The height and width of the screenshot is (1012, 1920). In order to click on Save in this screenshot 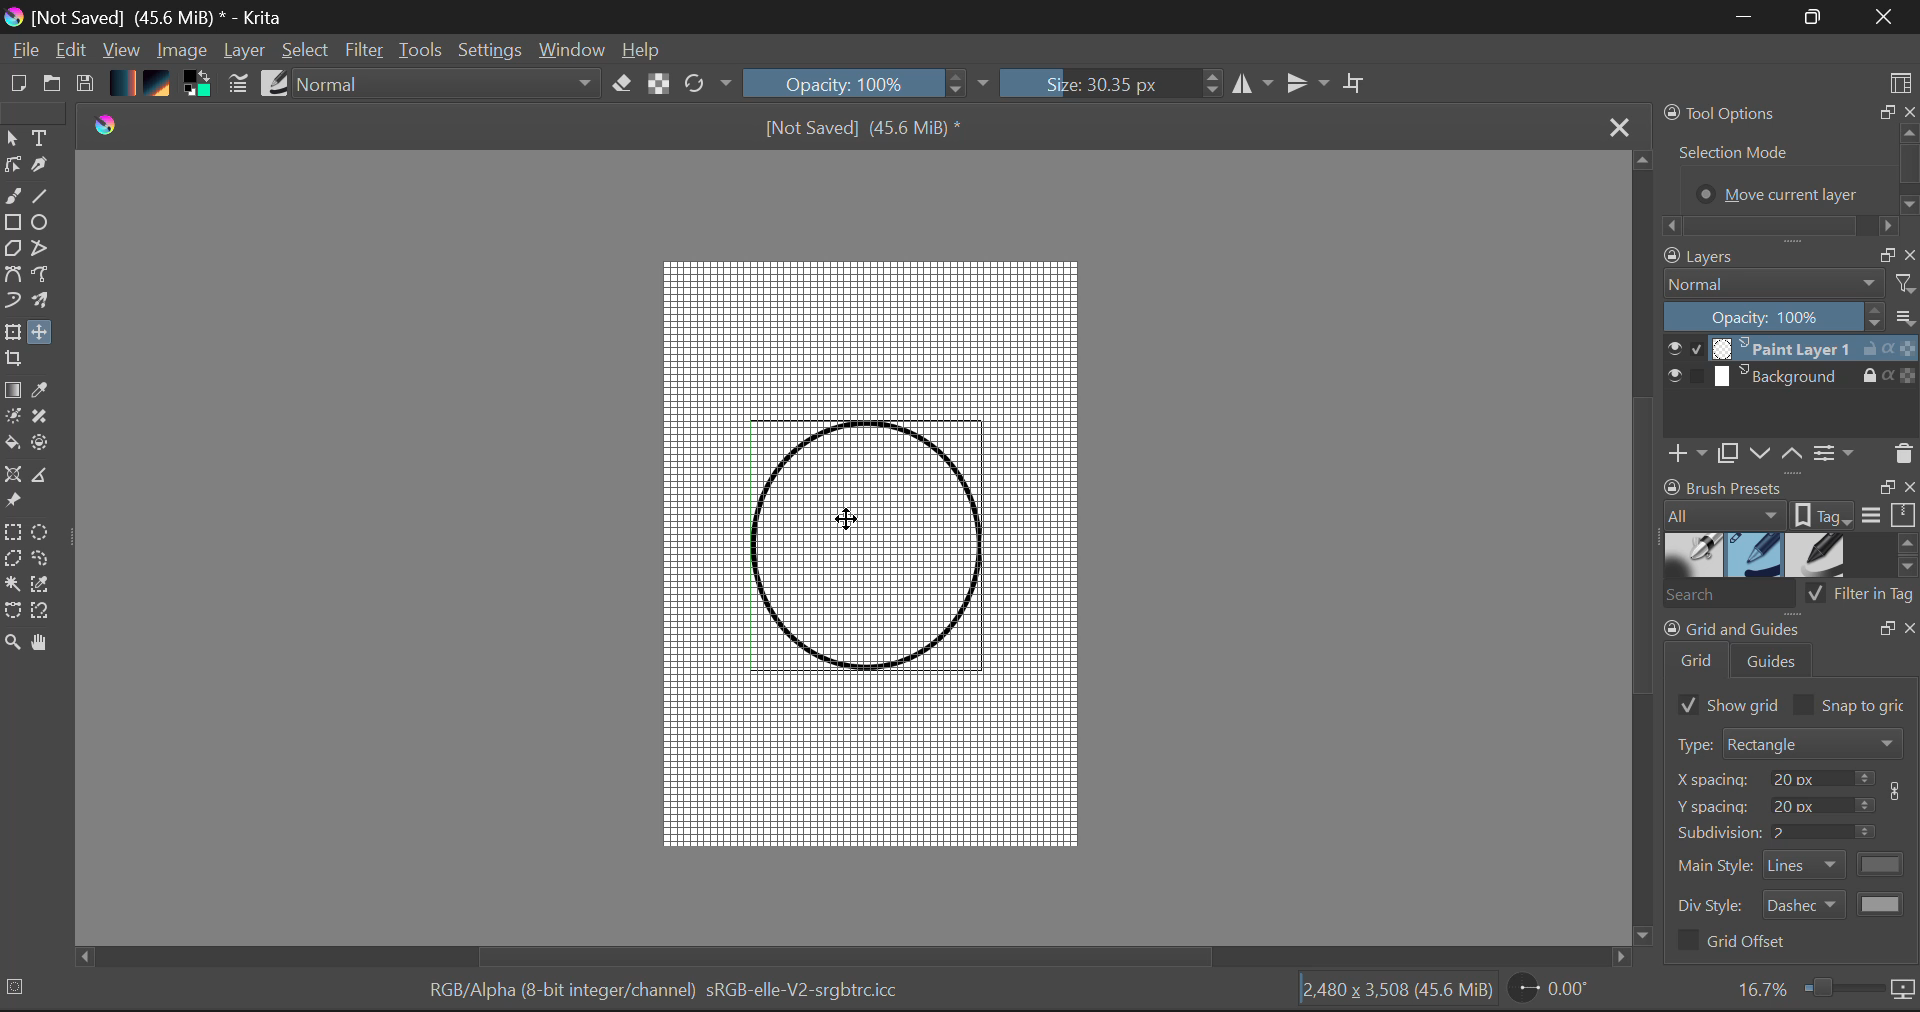, I will do `click(86, 85)`.